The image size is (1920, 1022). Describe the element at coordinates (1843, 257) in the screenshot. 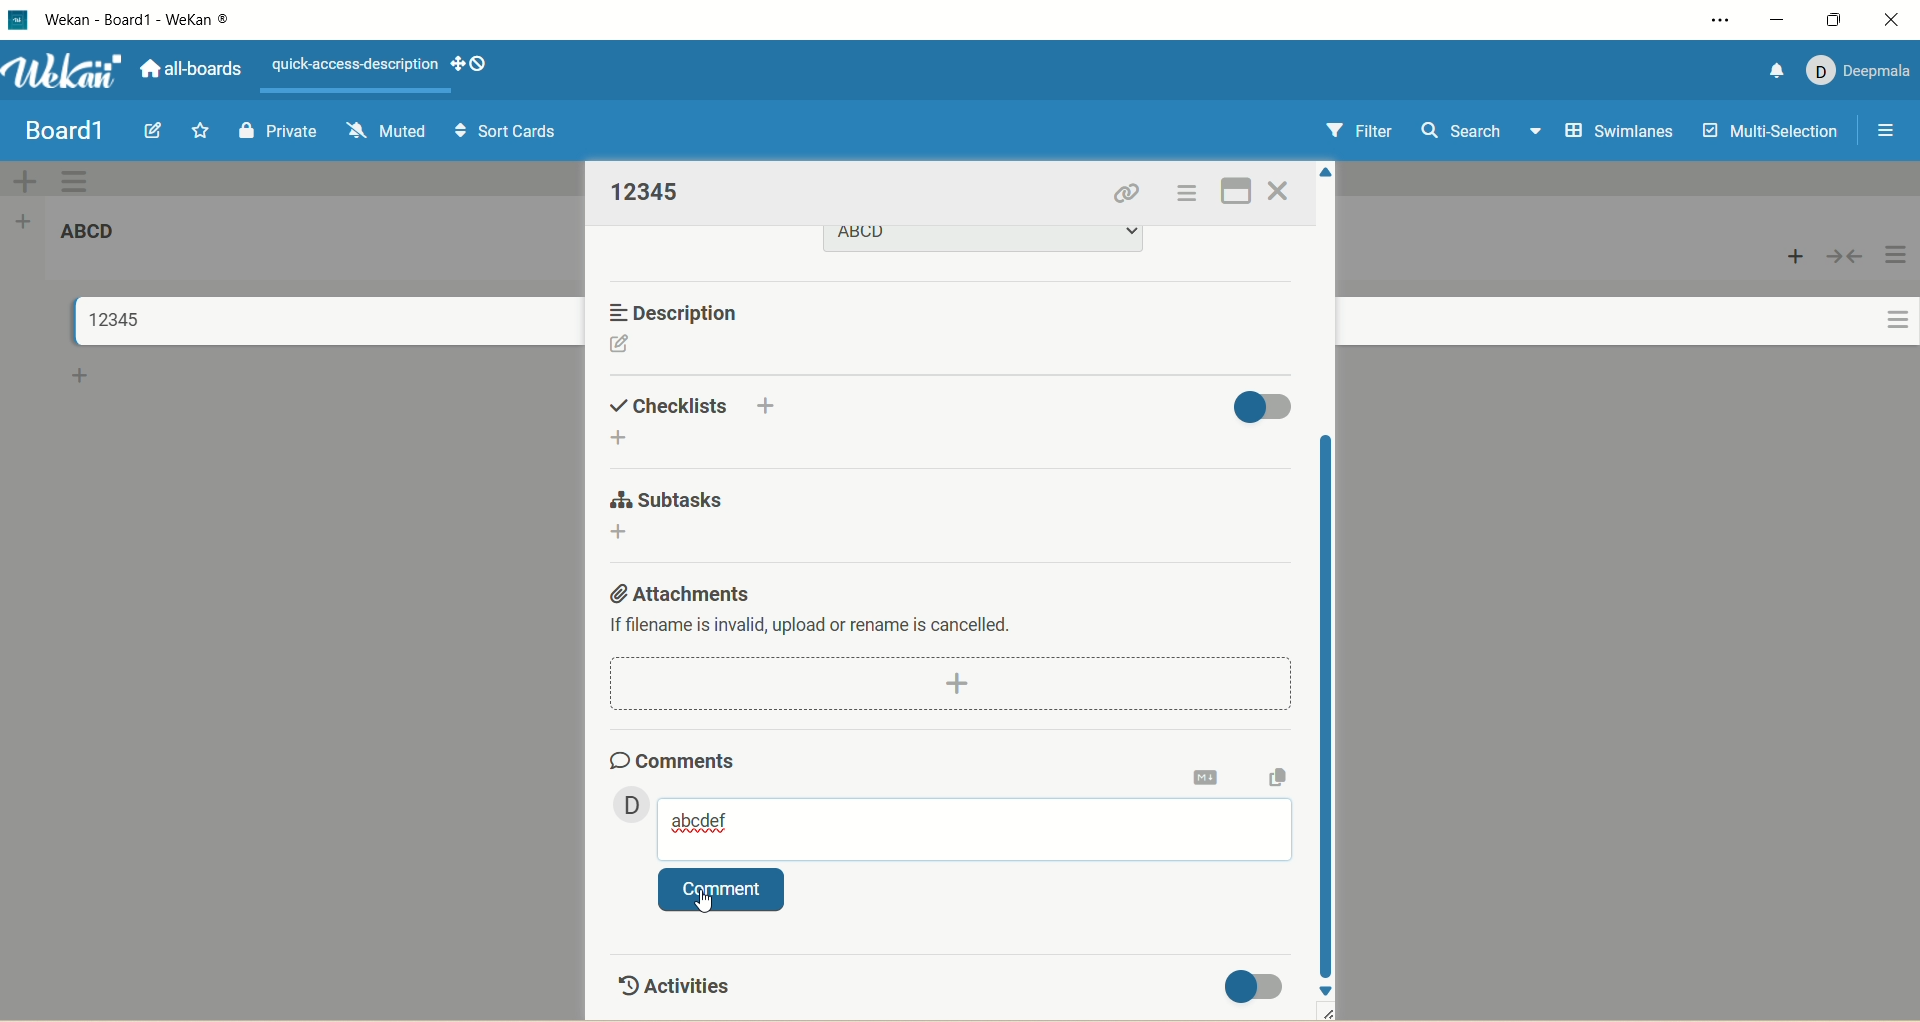

I see `collapse` at that location.